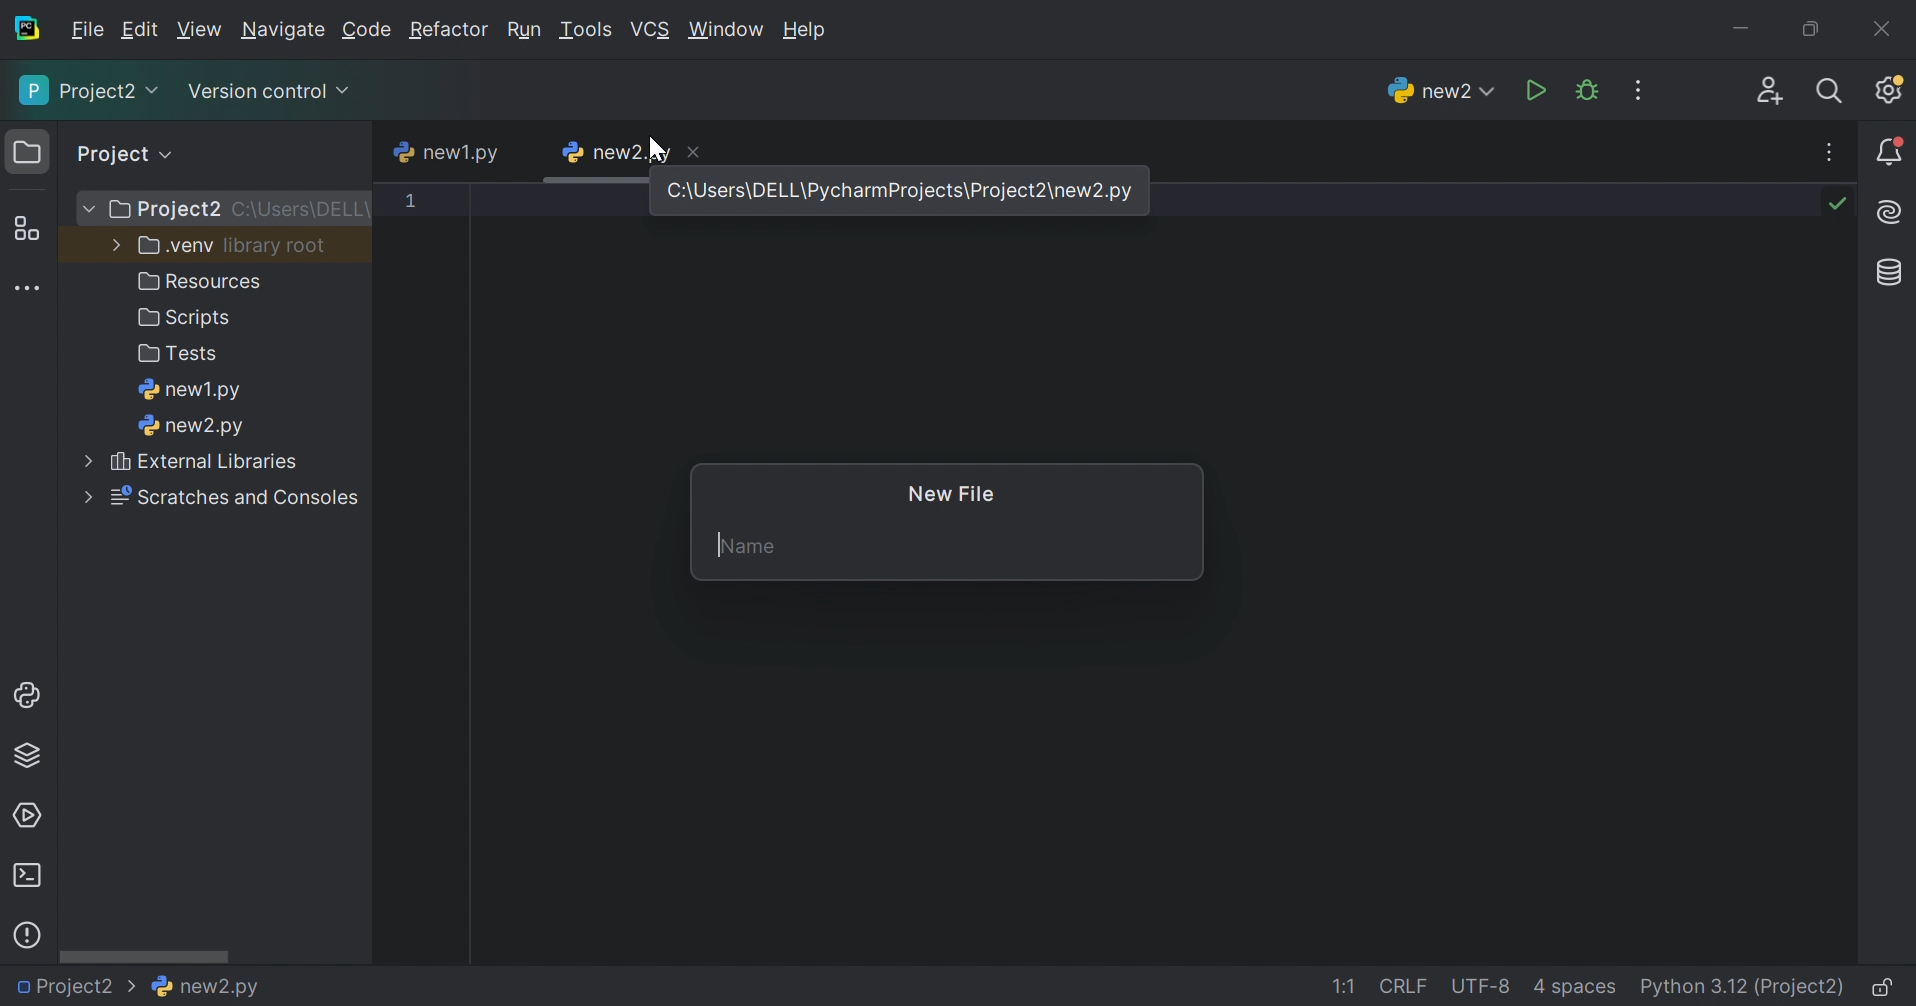 The image size is (1916, 1006). What do you see at coordinates (28, 875) in the screenshot?
I see `Terminal` at bounding box center [28, 875].